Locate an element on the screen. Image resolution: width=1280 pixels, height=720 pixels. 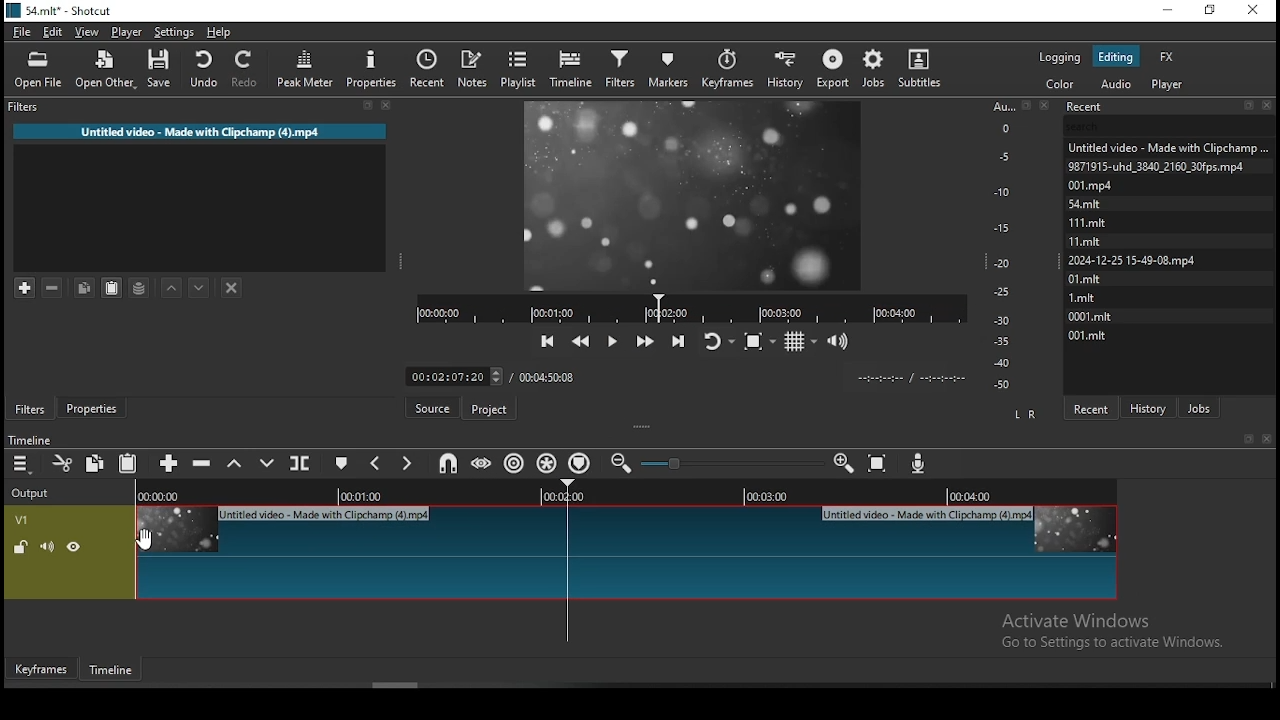
view is located at coordinates (87, 32).